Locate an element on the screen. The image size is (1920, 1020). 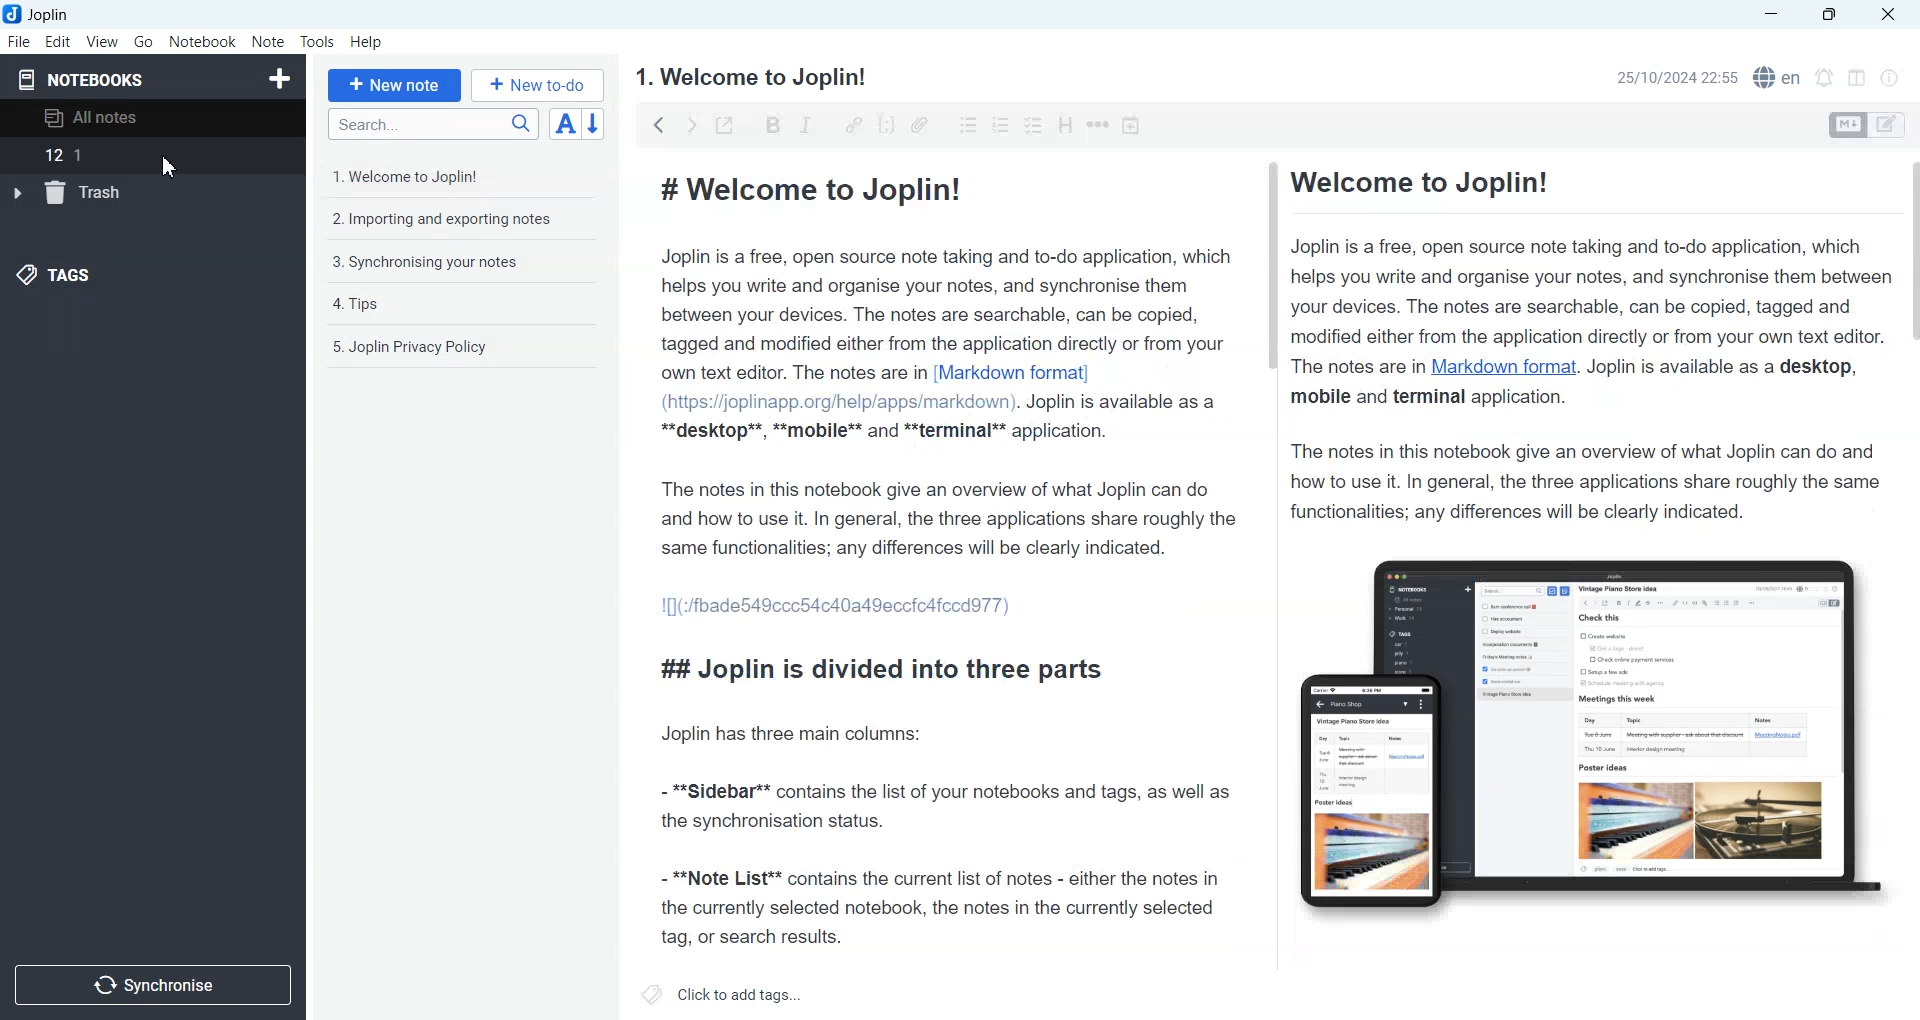
Edit is located at coordinates (58, 41).